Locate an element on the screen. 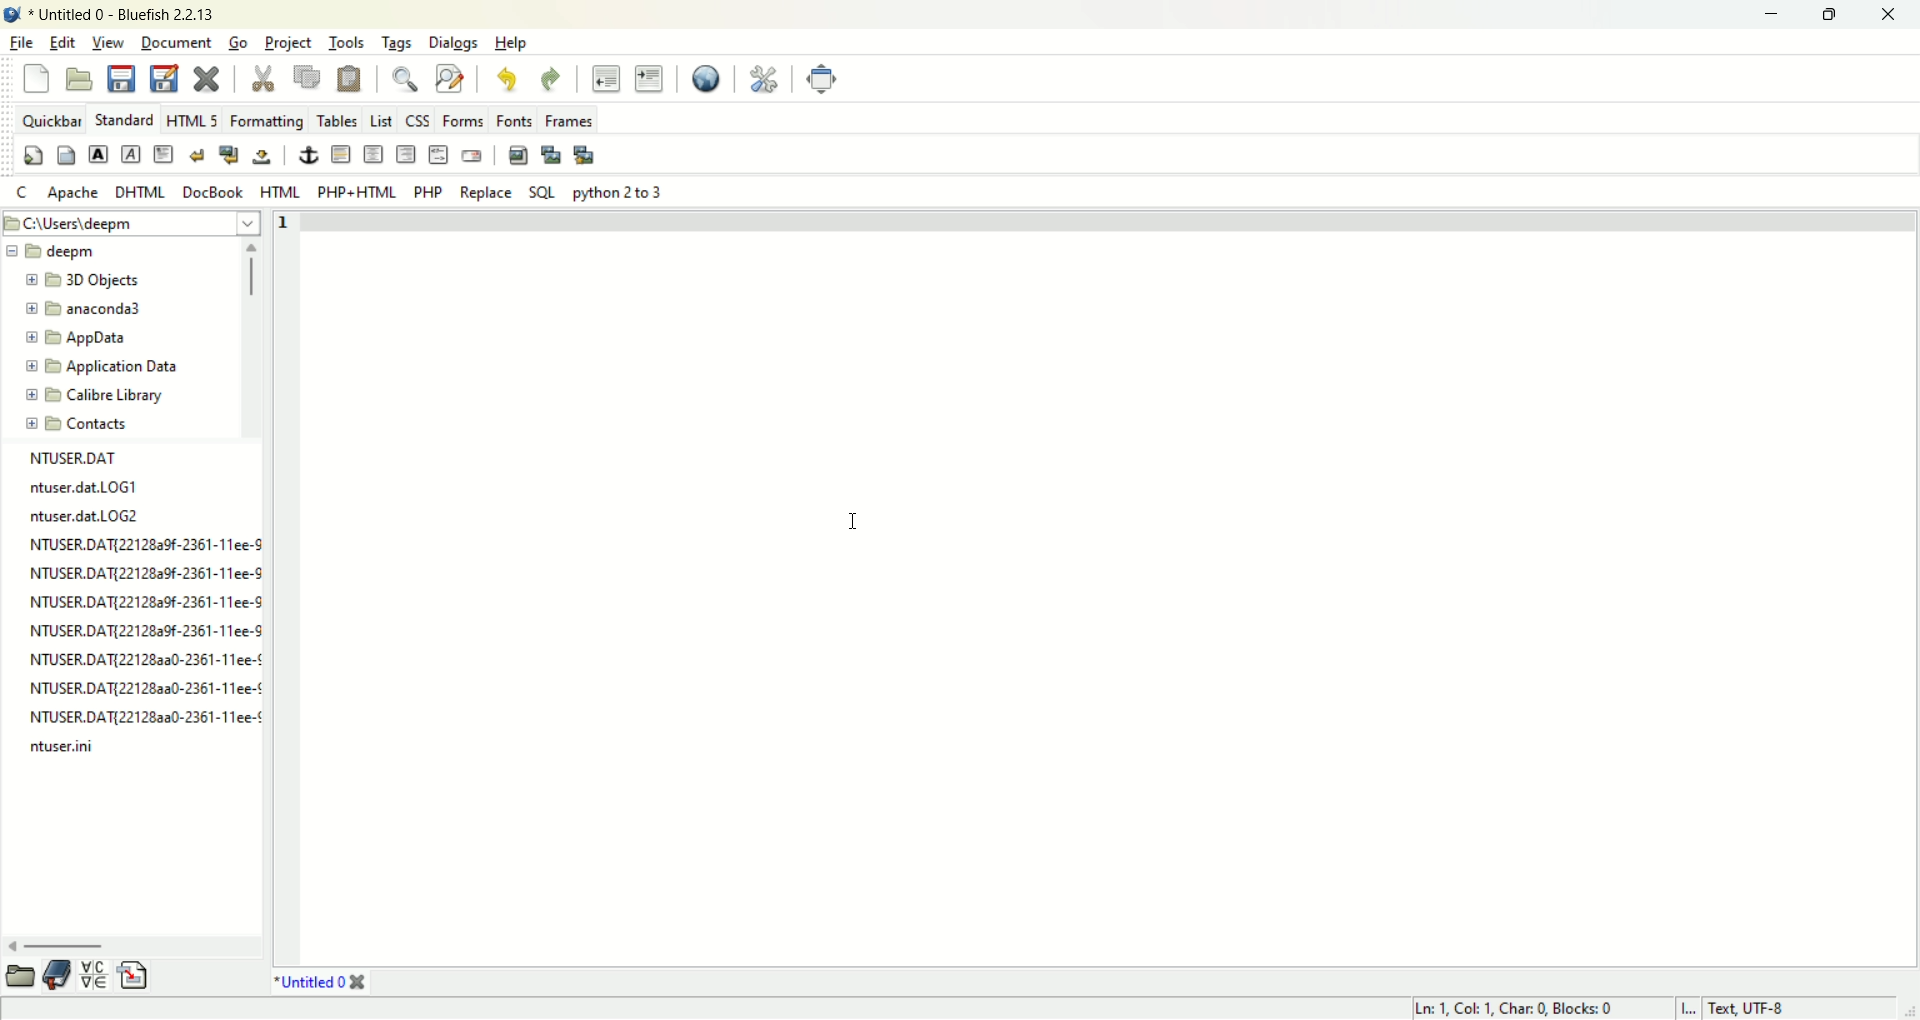 This screenshot has width=1920, height=1020. apache is located at coordinates (73, 194).